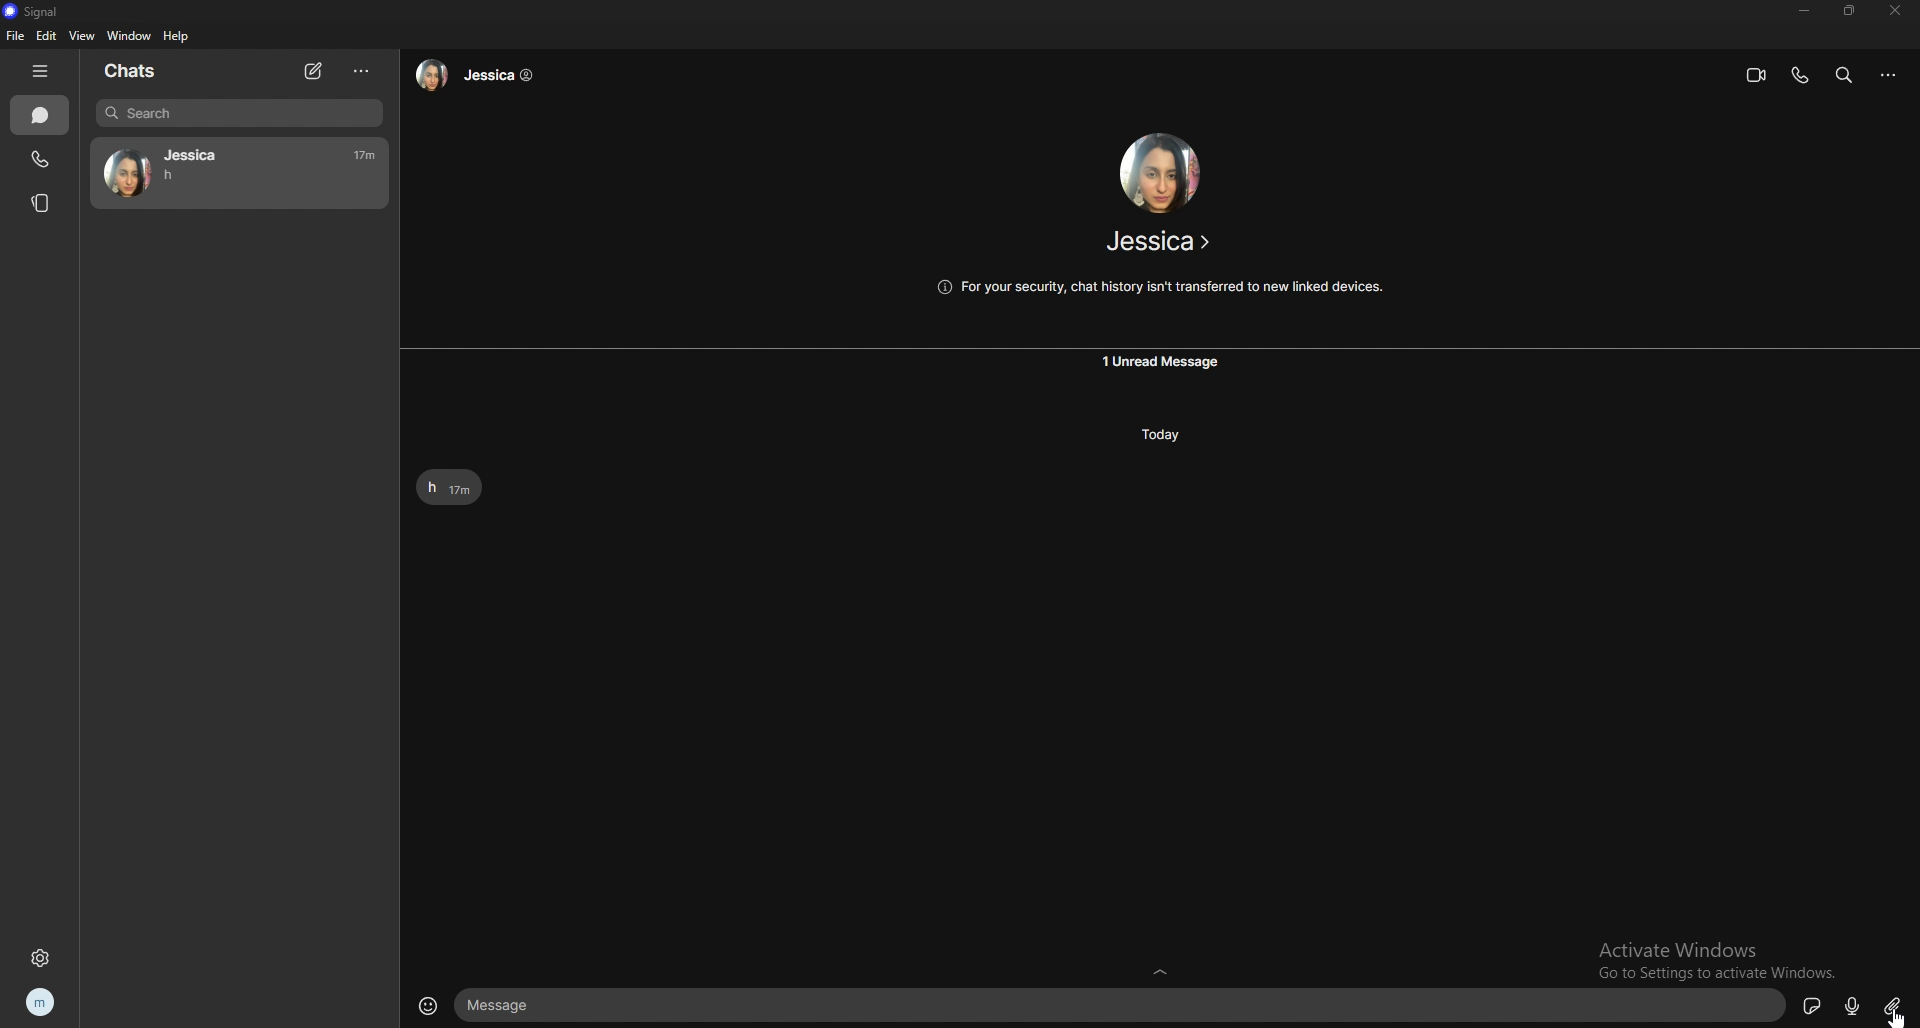  Describe the element at coordinates (128, 174) in the screenshot. I see `avatar` at that location.